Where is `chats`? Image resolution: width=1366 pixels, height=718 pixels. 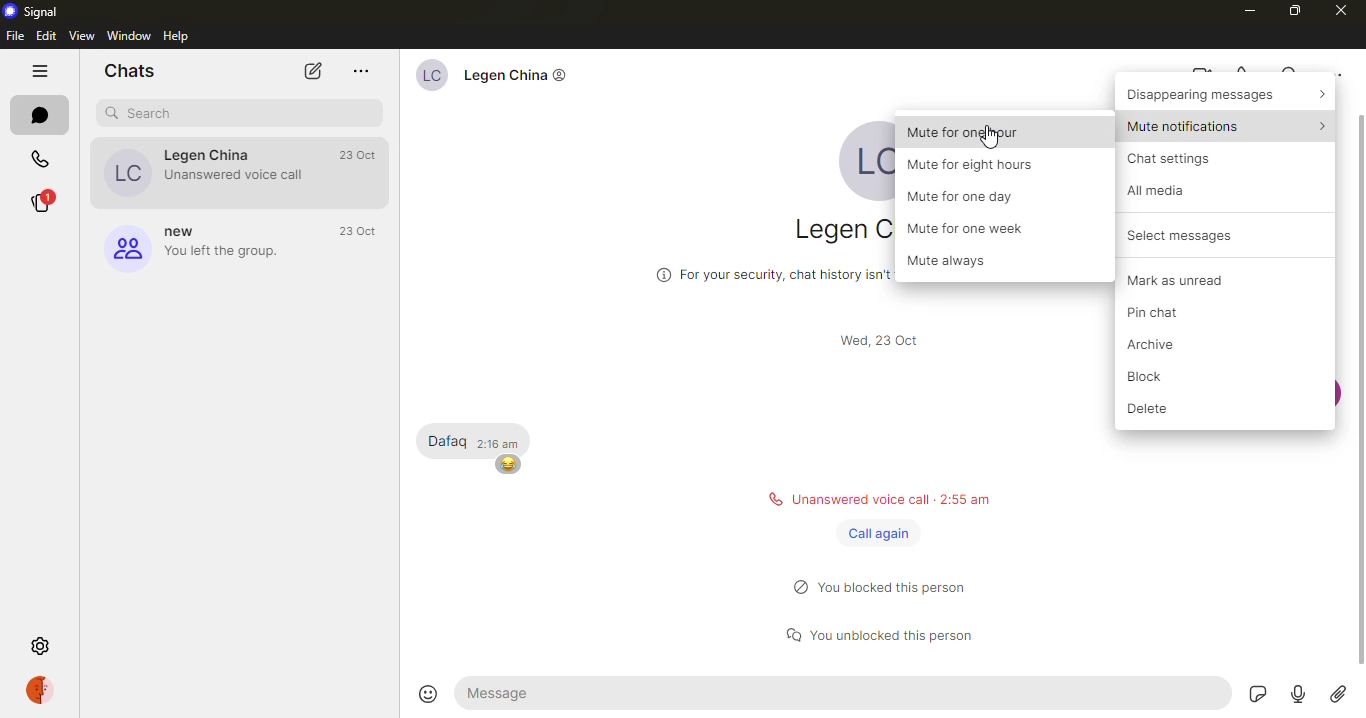
chats is located at coordinates (40, 115).